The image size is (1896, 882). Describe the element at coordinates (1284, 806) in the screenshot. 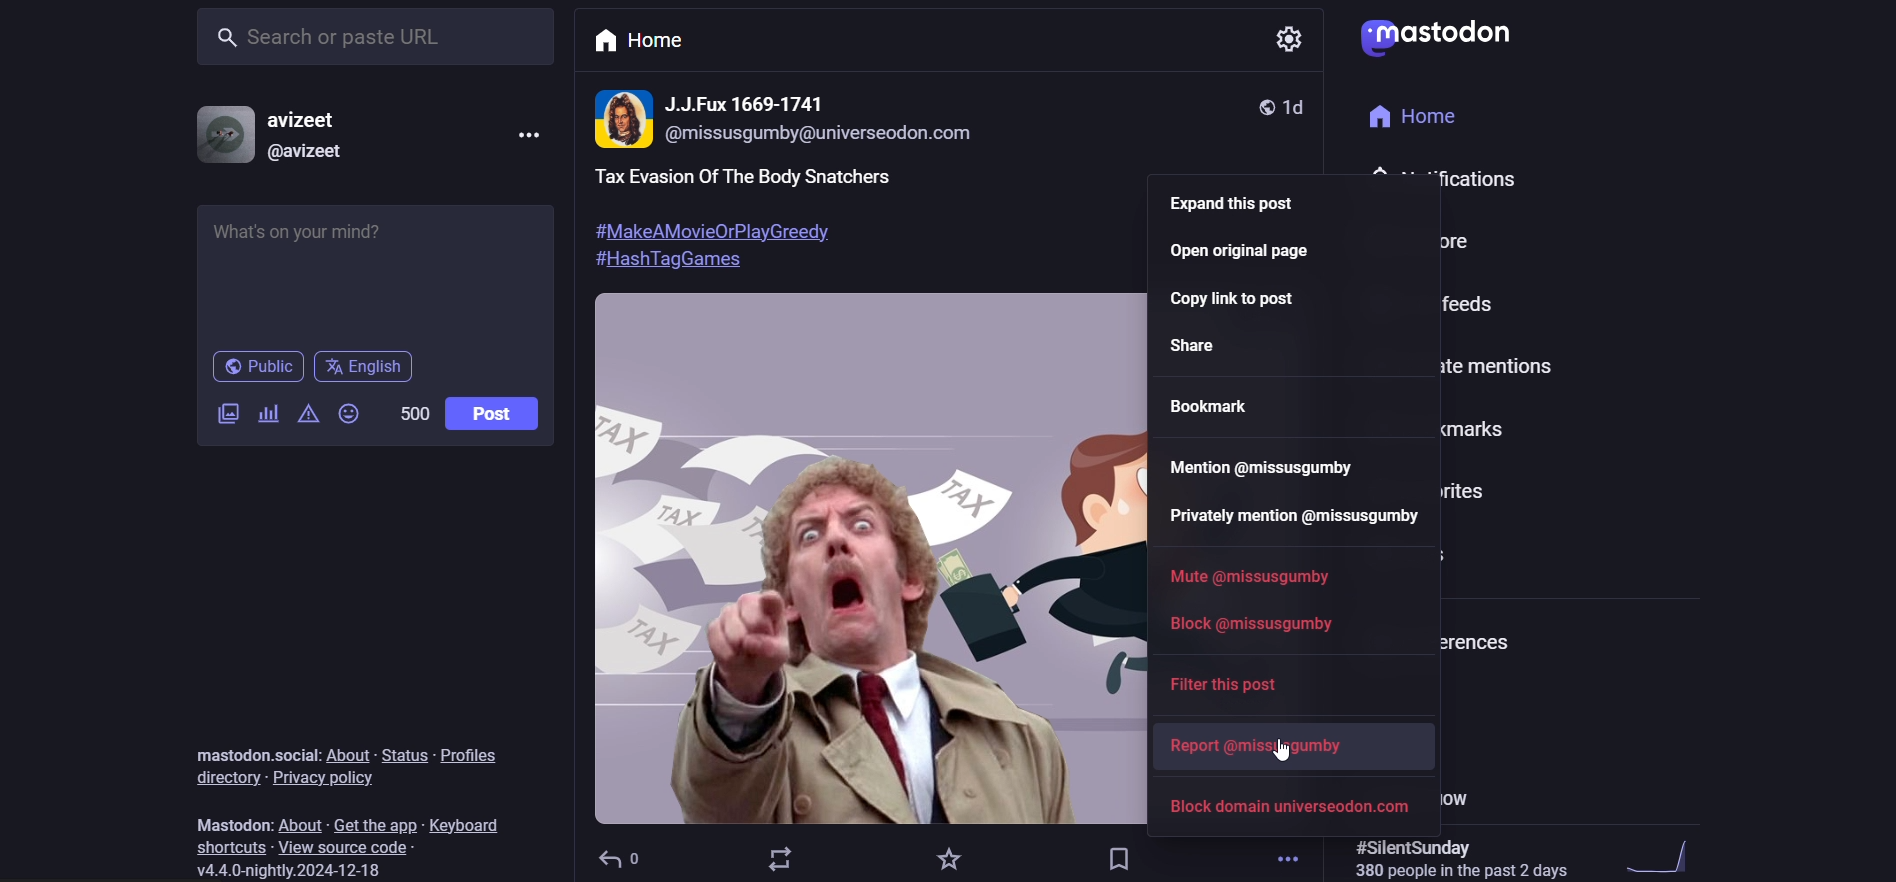

I see `block domain` at that location.